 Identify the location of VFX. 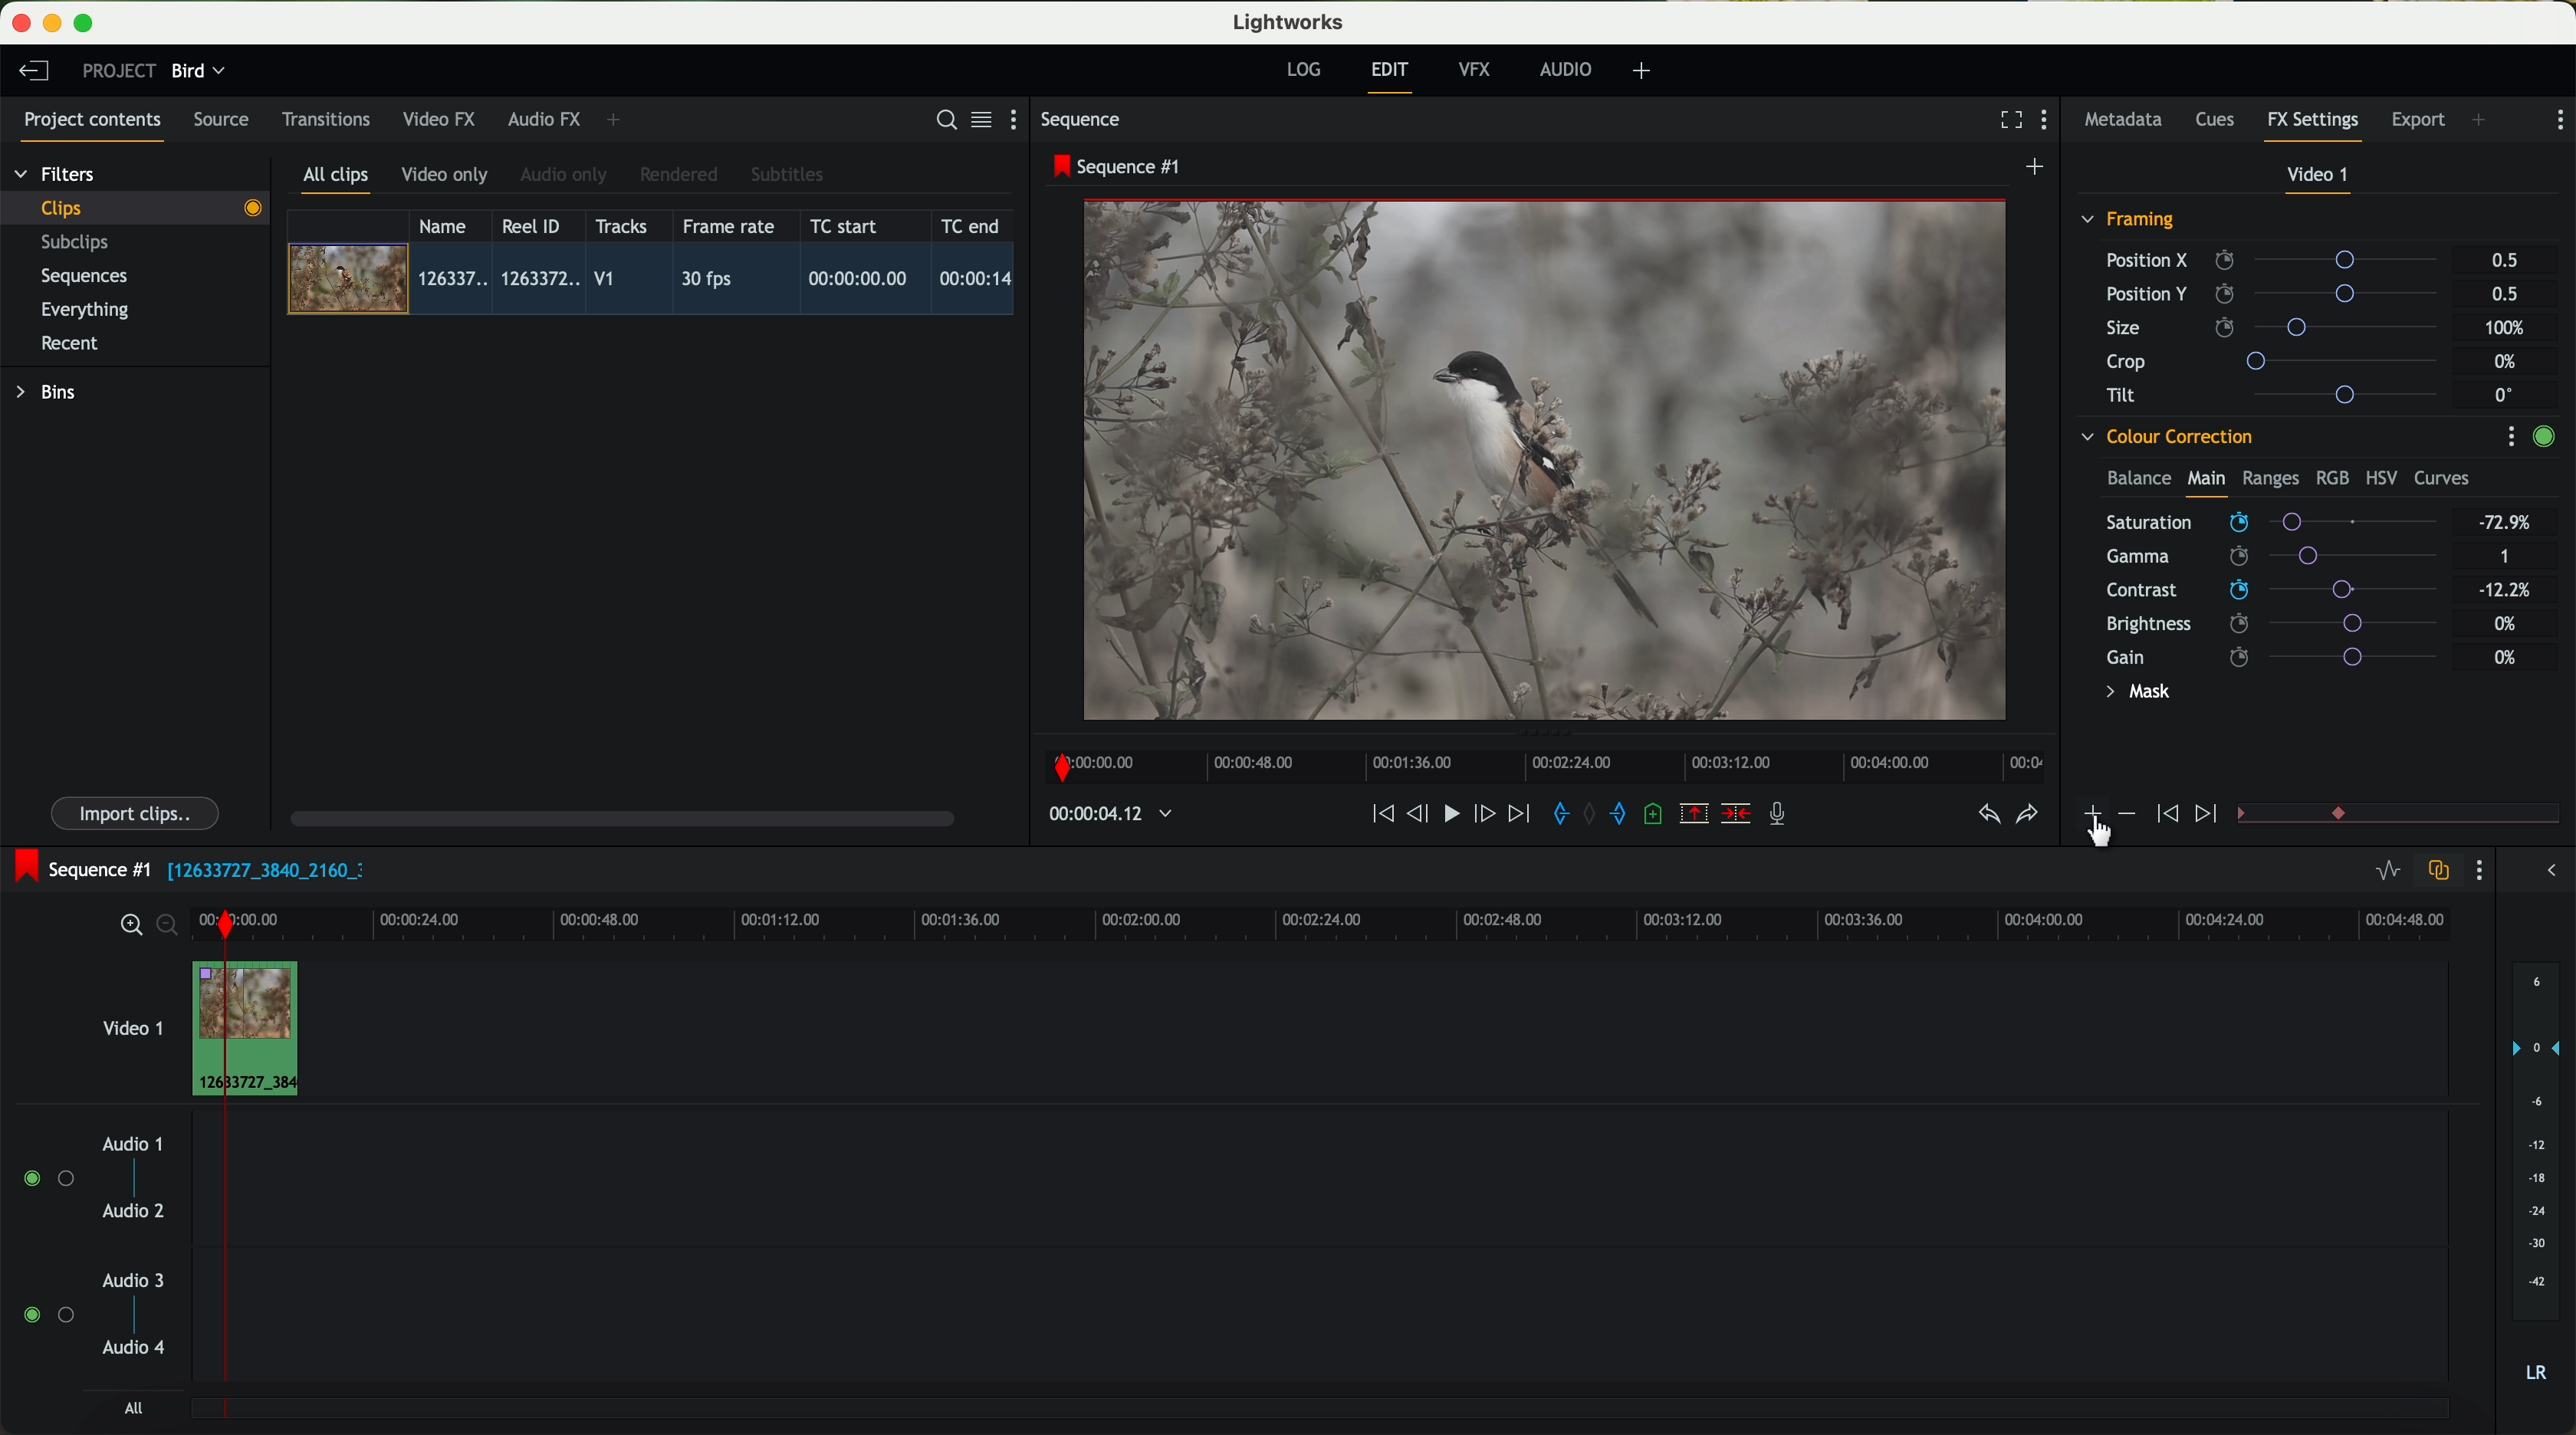
(1479, 70).